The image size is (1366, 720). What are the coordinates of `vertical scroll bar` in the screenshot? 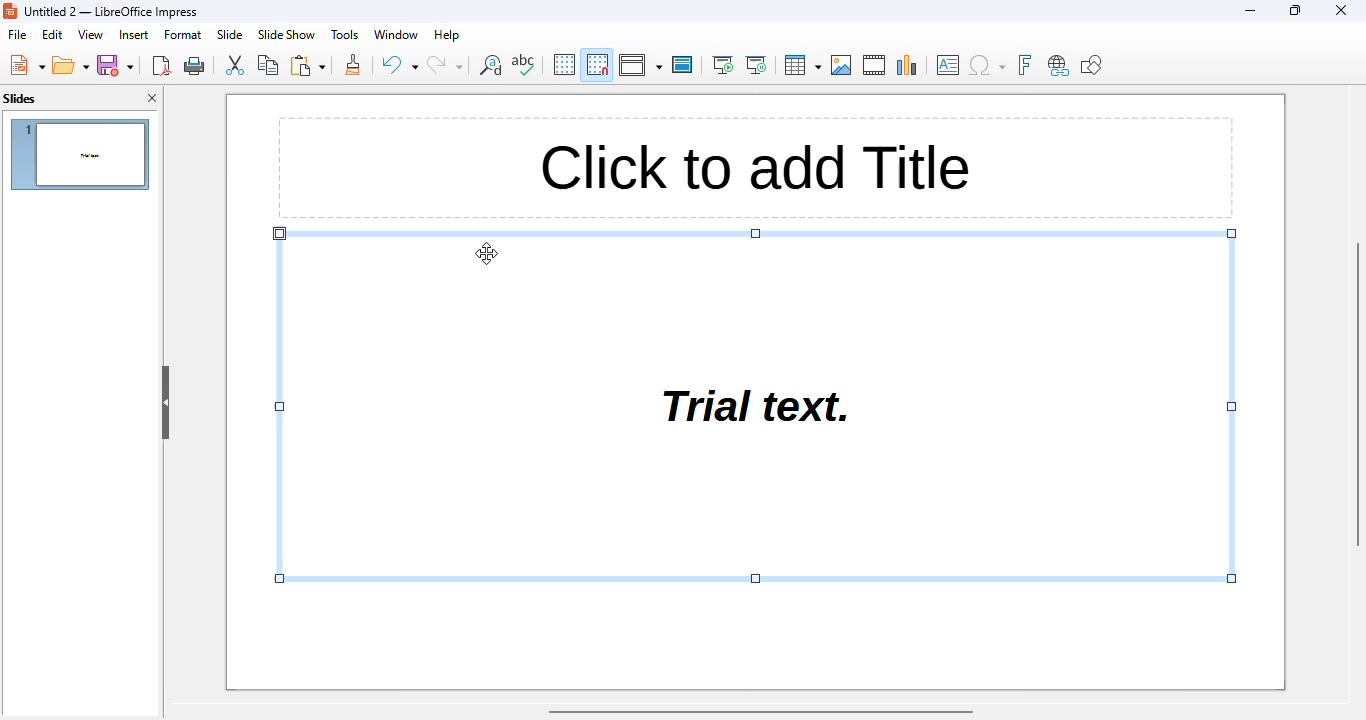 It's located at (1357, 392).